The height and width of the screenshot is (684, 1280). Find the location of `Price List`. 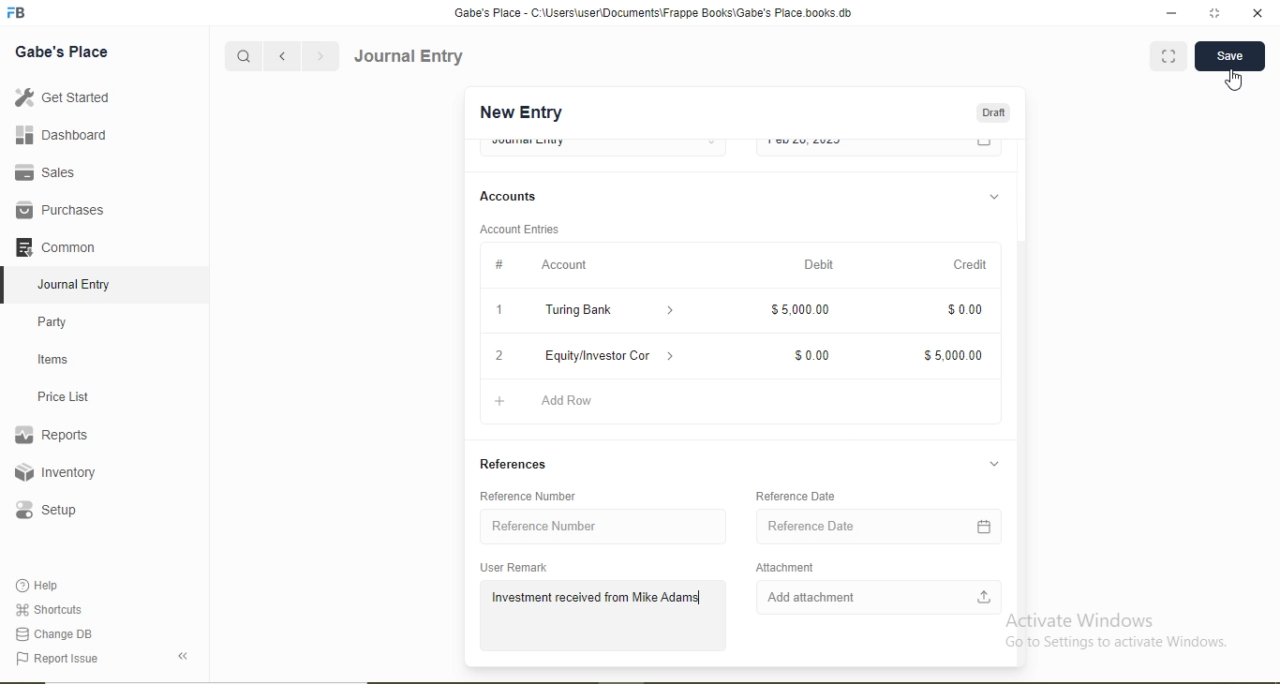

Price List is located at coordinates (62, 397).